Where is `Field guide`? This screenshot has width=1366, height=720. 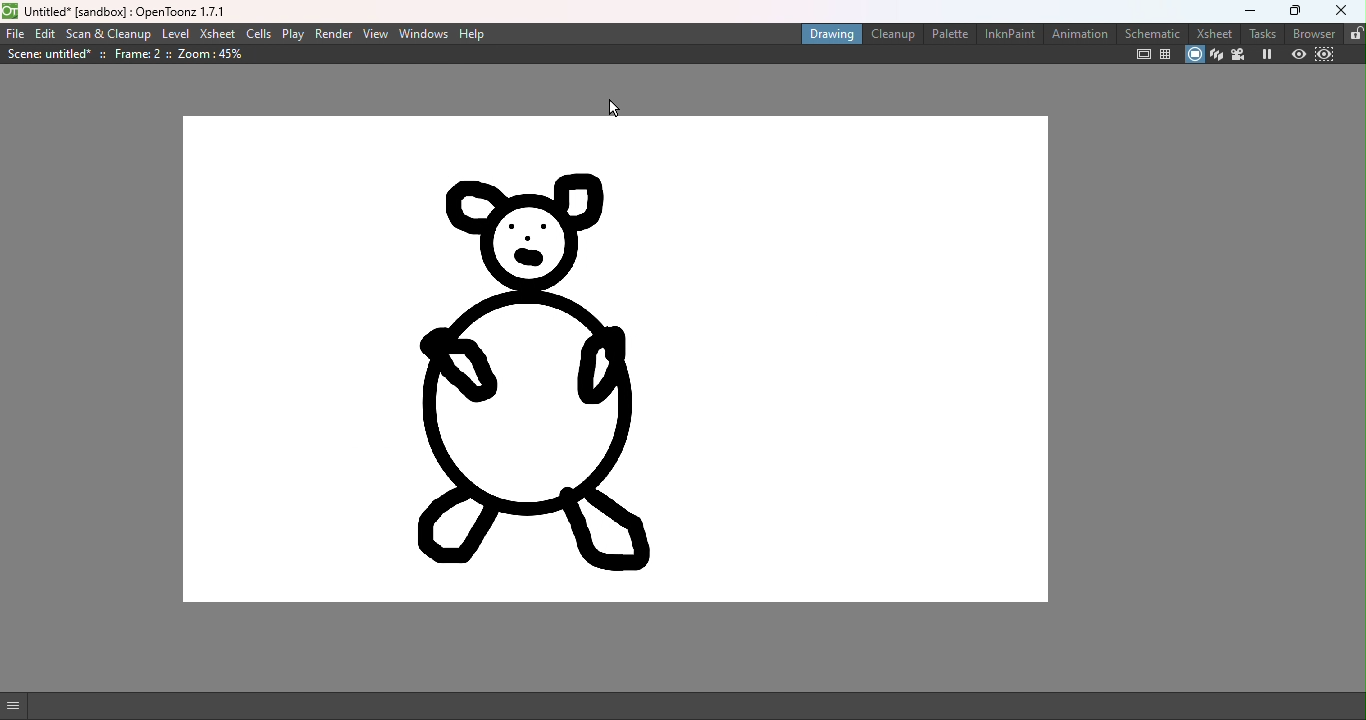
Field guide is located at coordinates (1165, 53).